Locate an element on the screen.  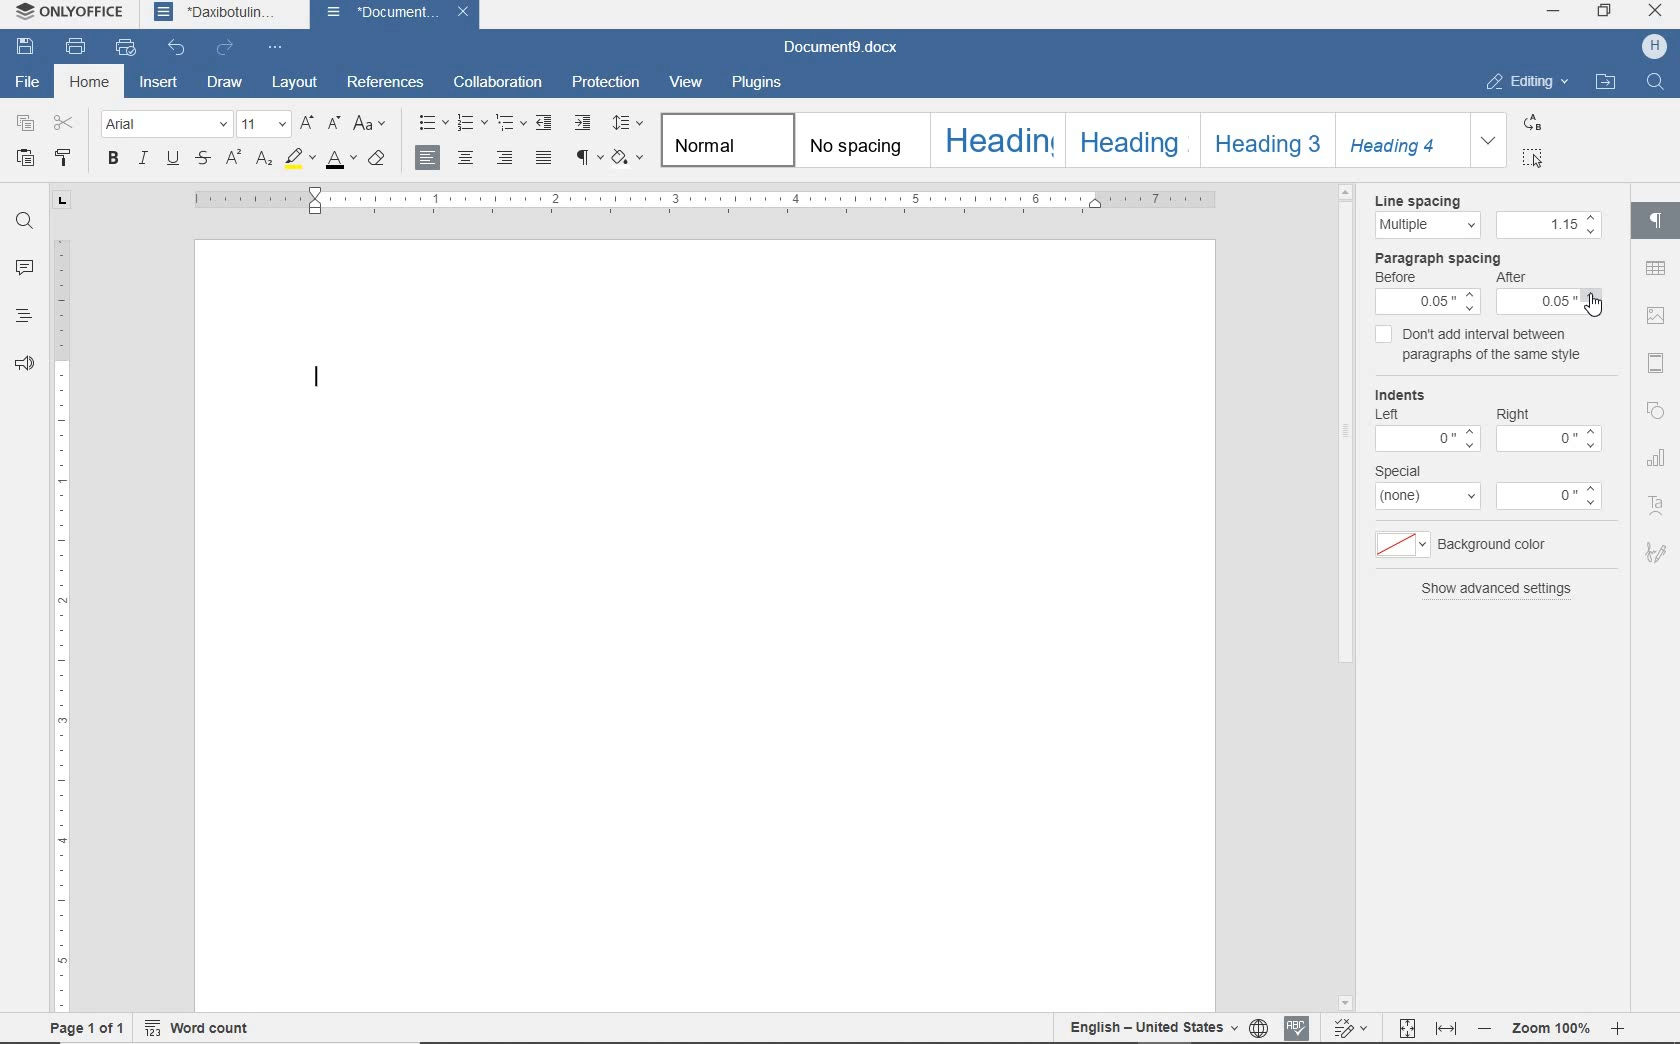
underline is located at coordinates (172, 160).